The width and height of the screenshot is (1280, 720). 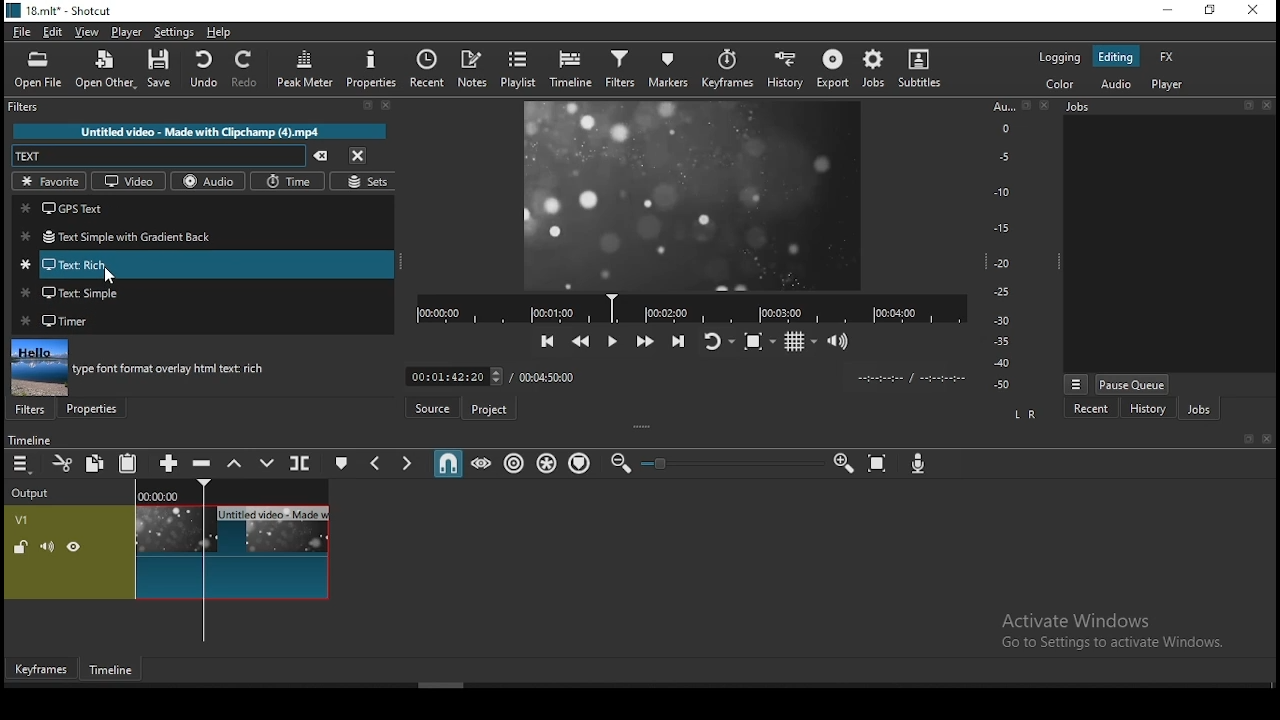 I want to click on Detach, so click(x=1250, y=439).